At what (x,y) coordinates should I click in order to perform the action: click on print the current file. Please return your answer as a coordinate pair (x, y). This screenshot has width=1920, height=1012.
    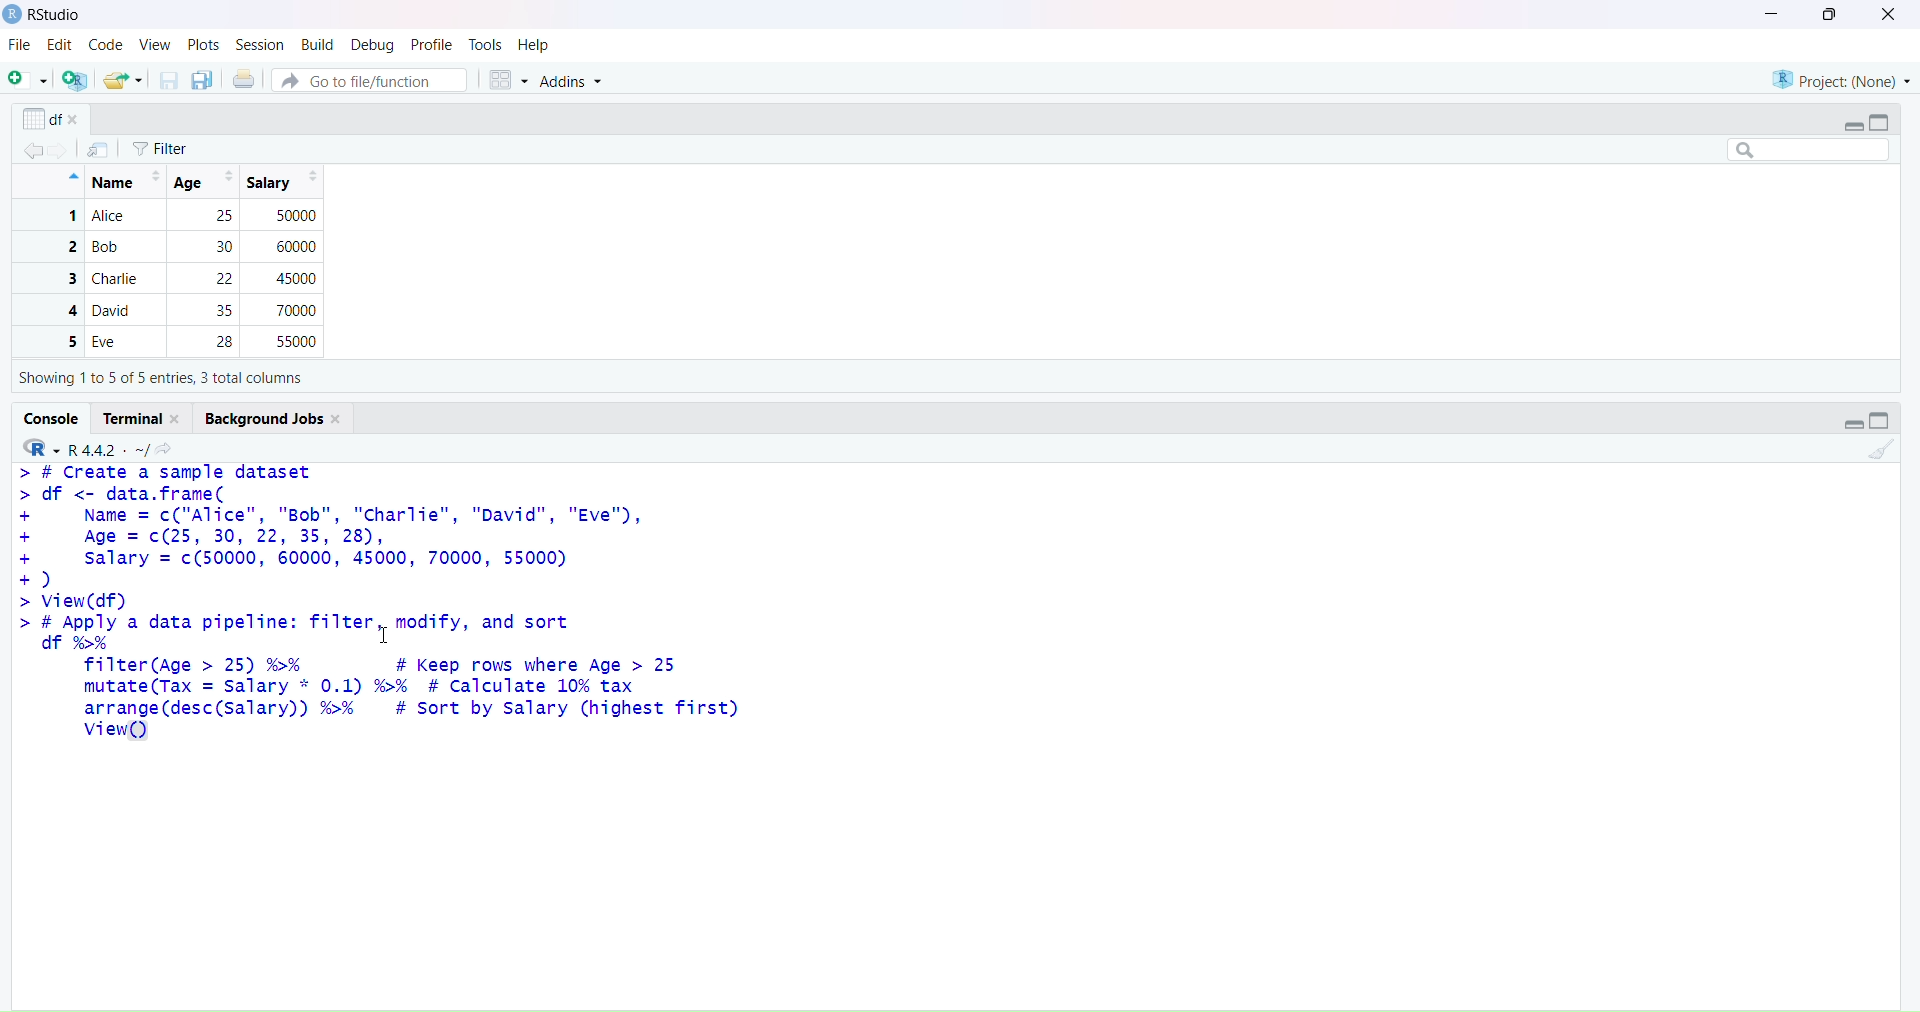
    Looking at the image, I should click on (244, 78).